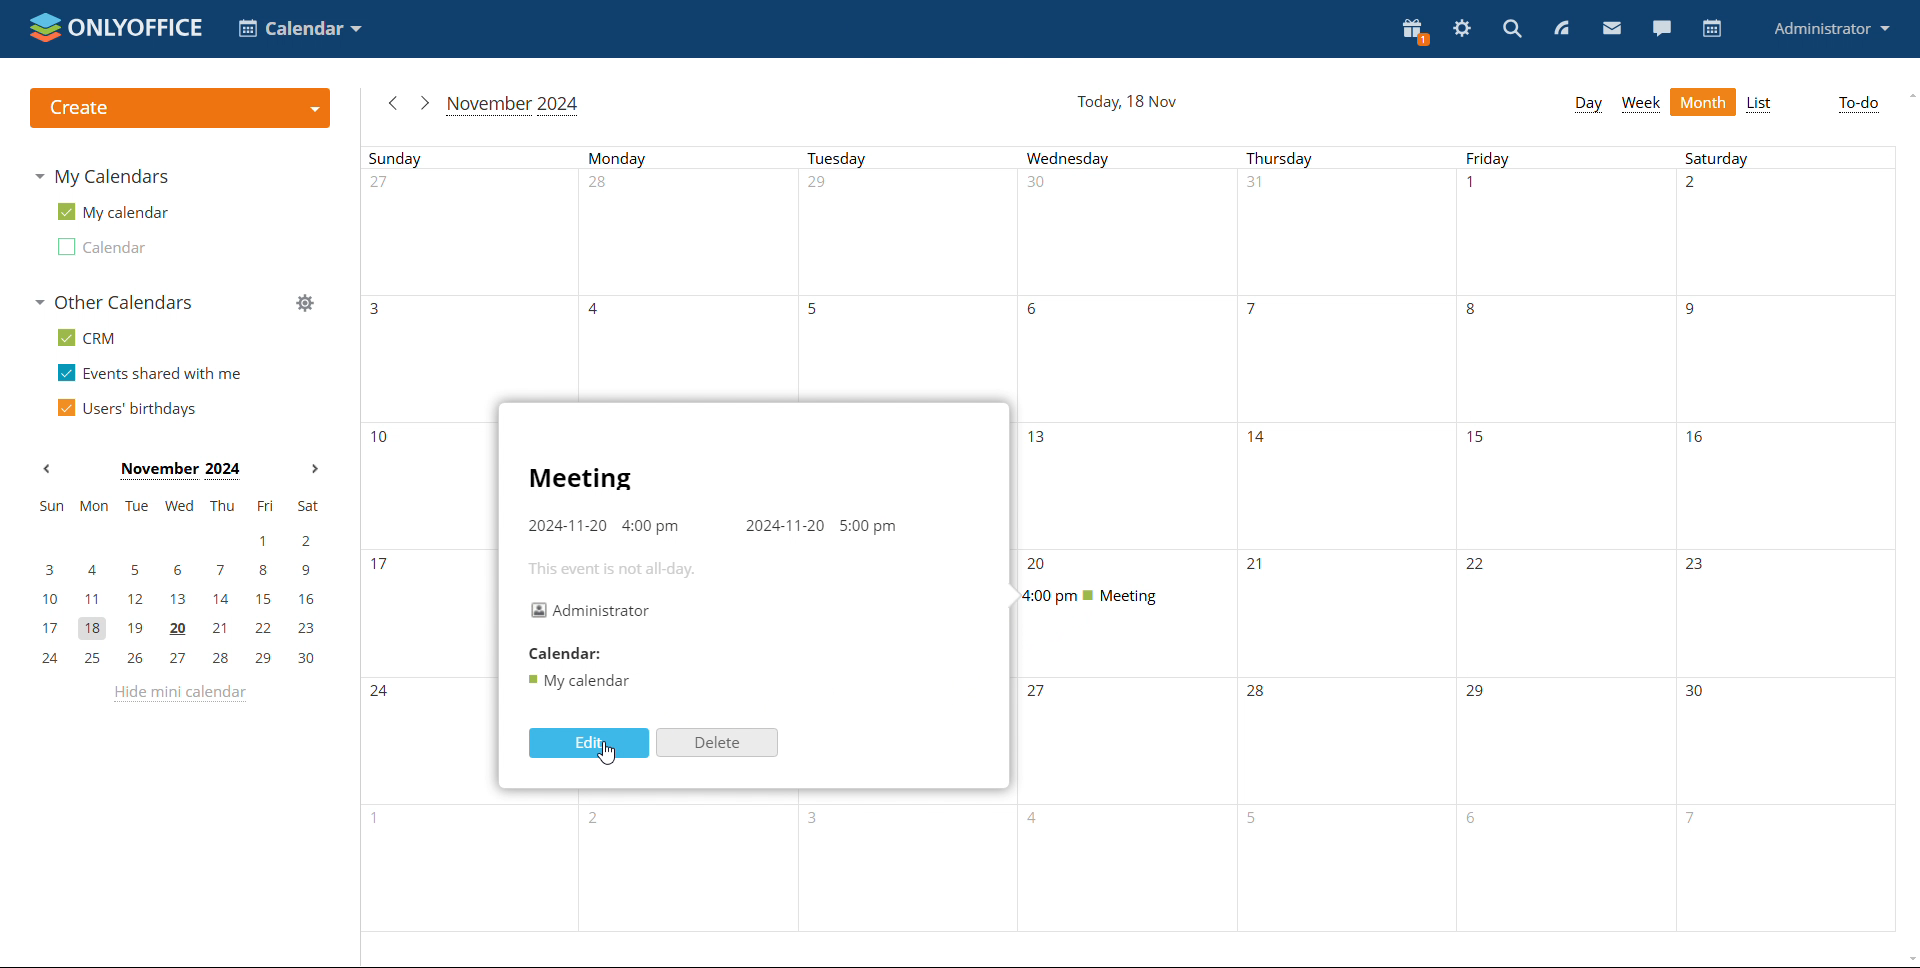 This screenshot has width=1920, height=968. I want to click on individual date, so click(426, 538).